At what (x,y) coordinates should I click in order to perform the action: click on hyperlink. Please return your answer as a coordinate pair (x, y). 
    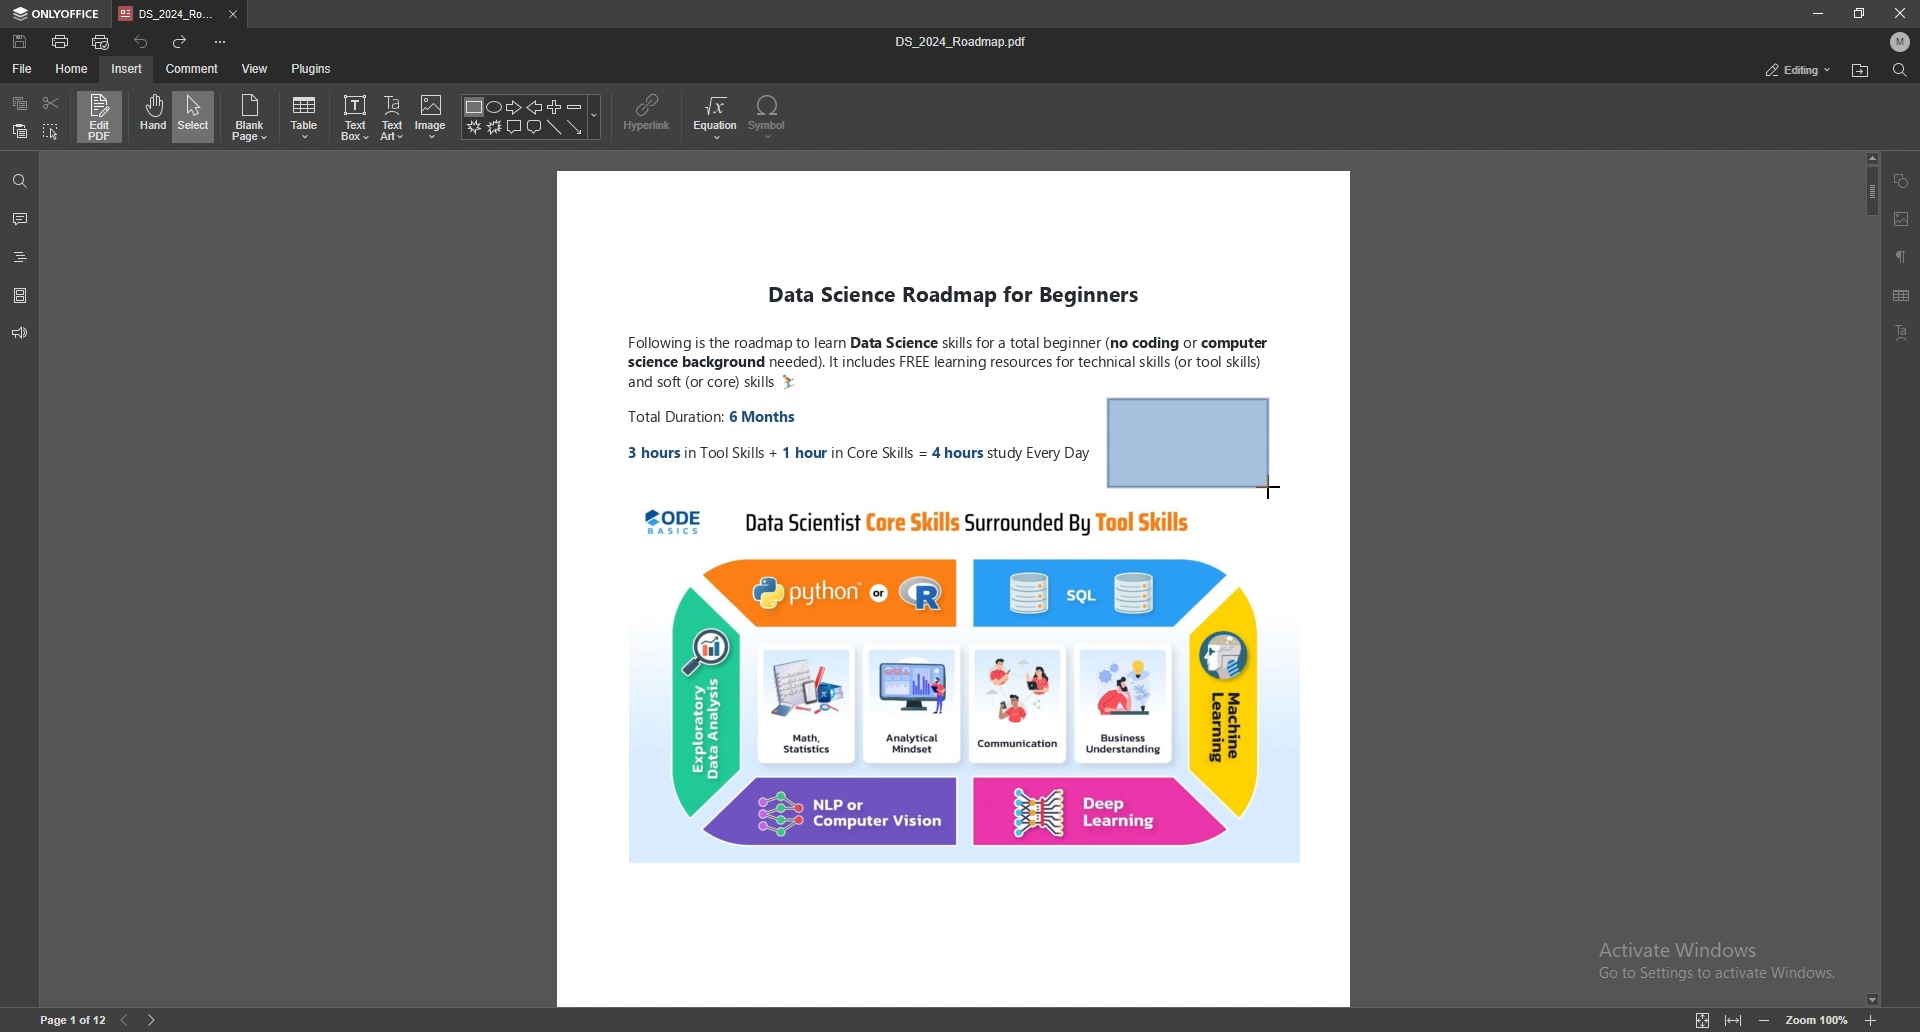
    Looking at the image, I should click on (650, 114).